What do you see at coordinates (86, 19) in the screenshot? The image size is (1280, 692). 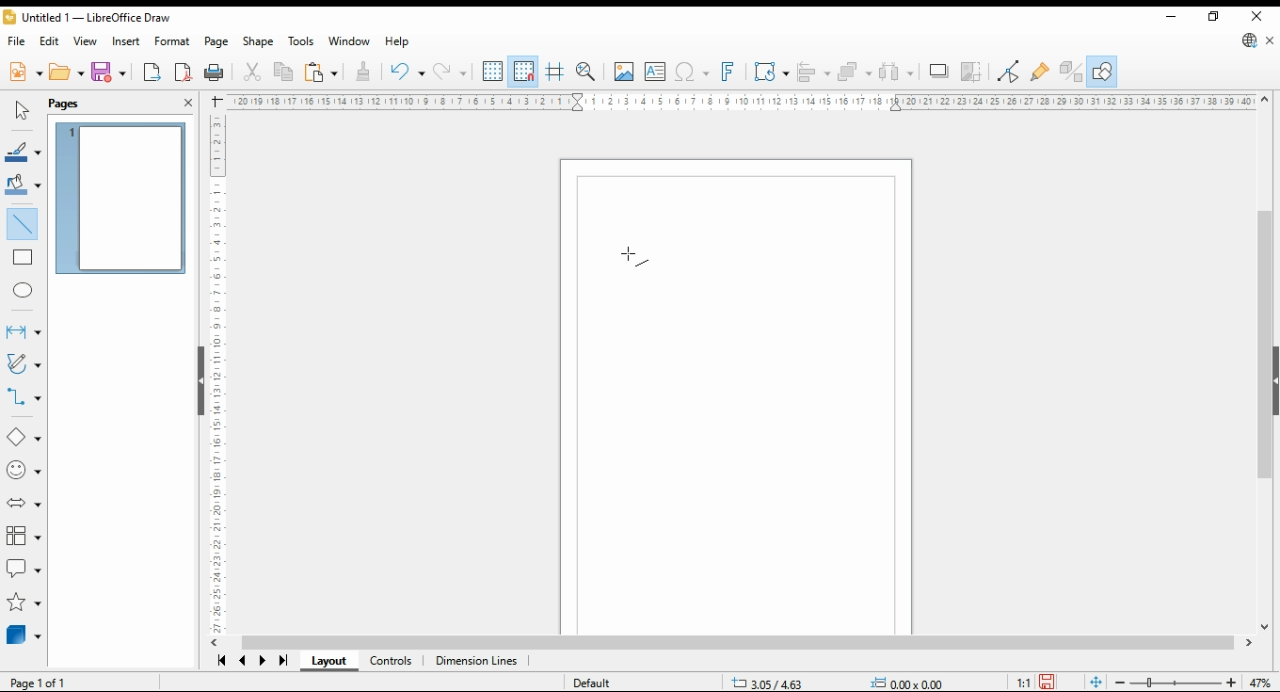 I see `Untitled 1 - LibreOffice Draw` at bounding box center [86, 19].